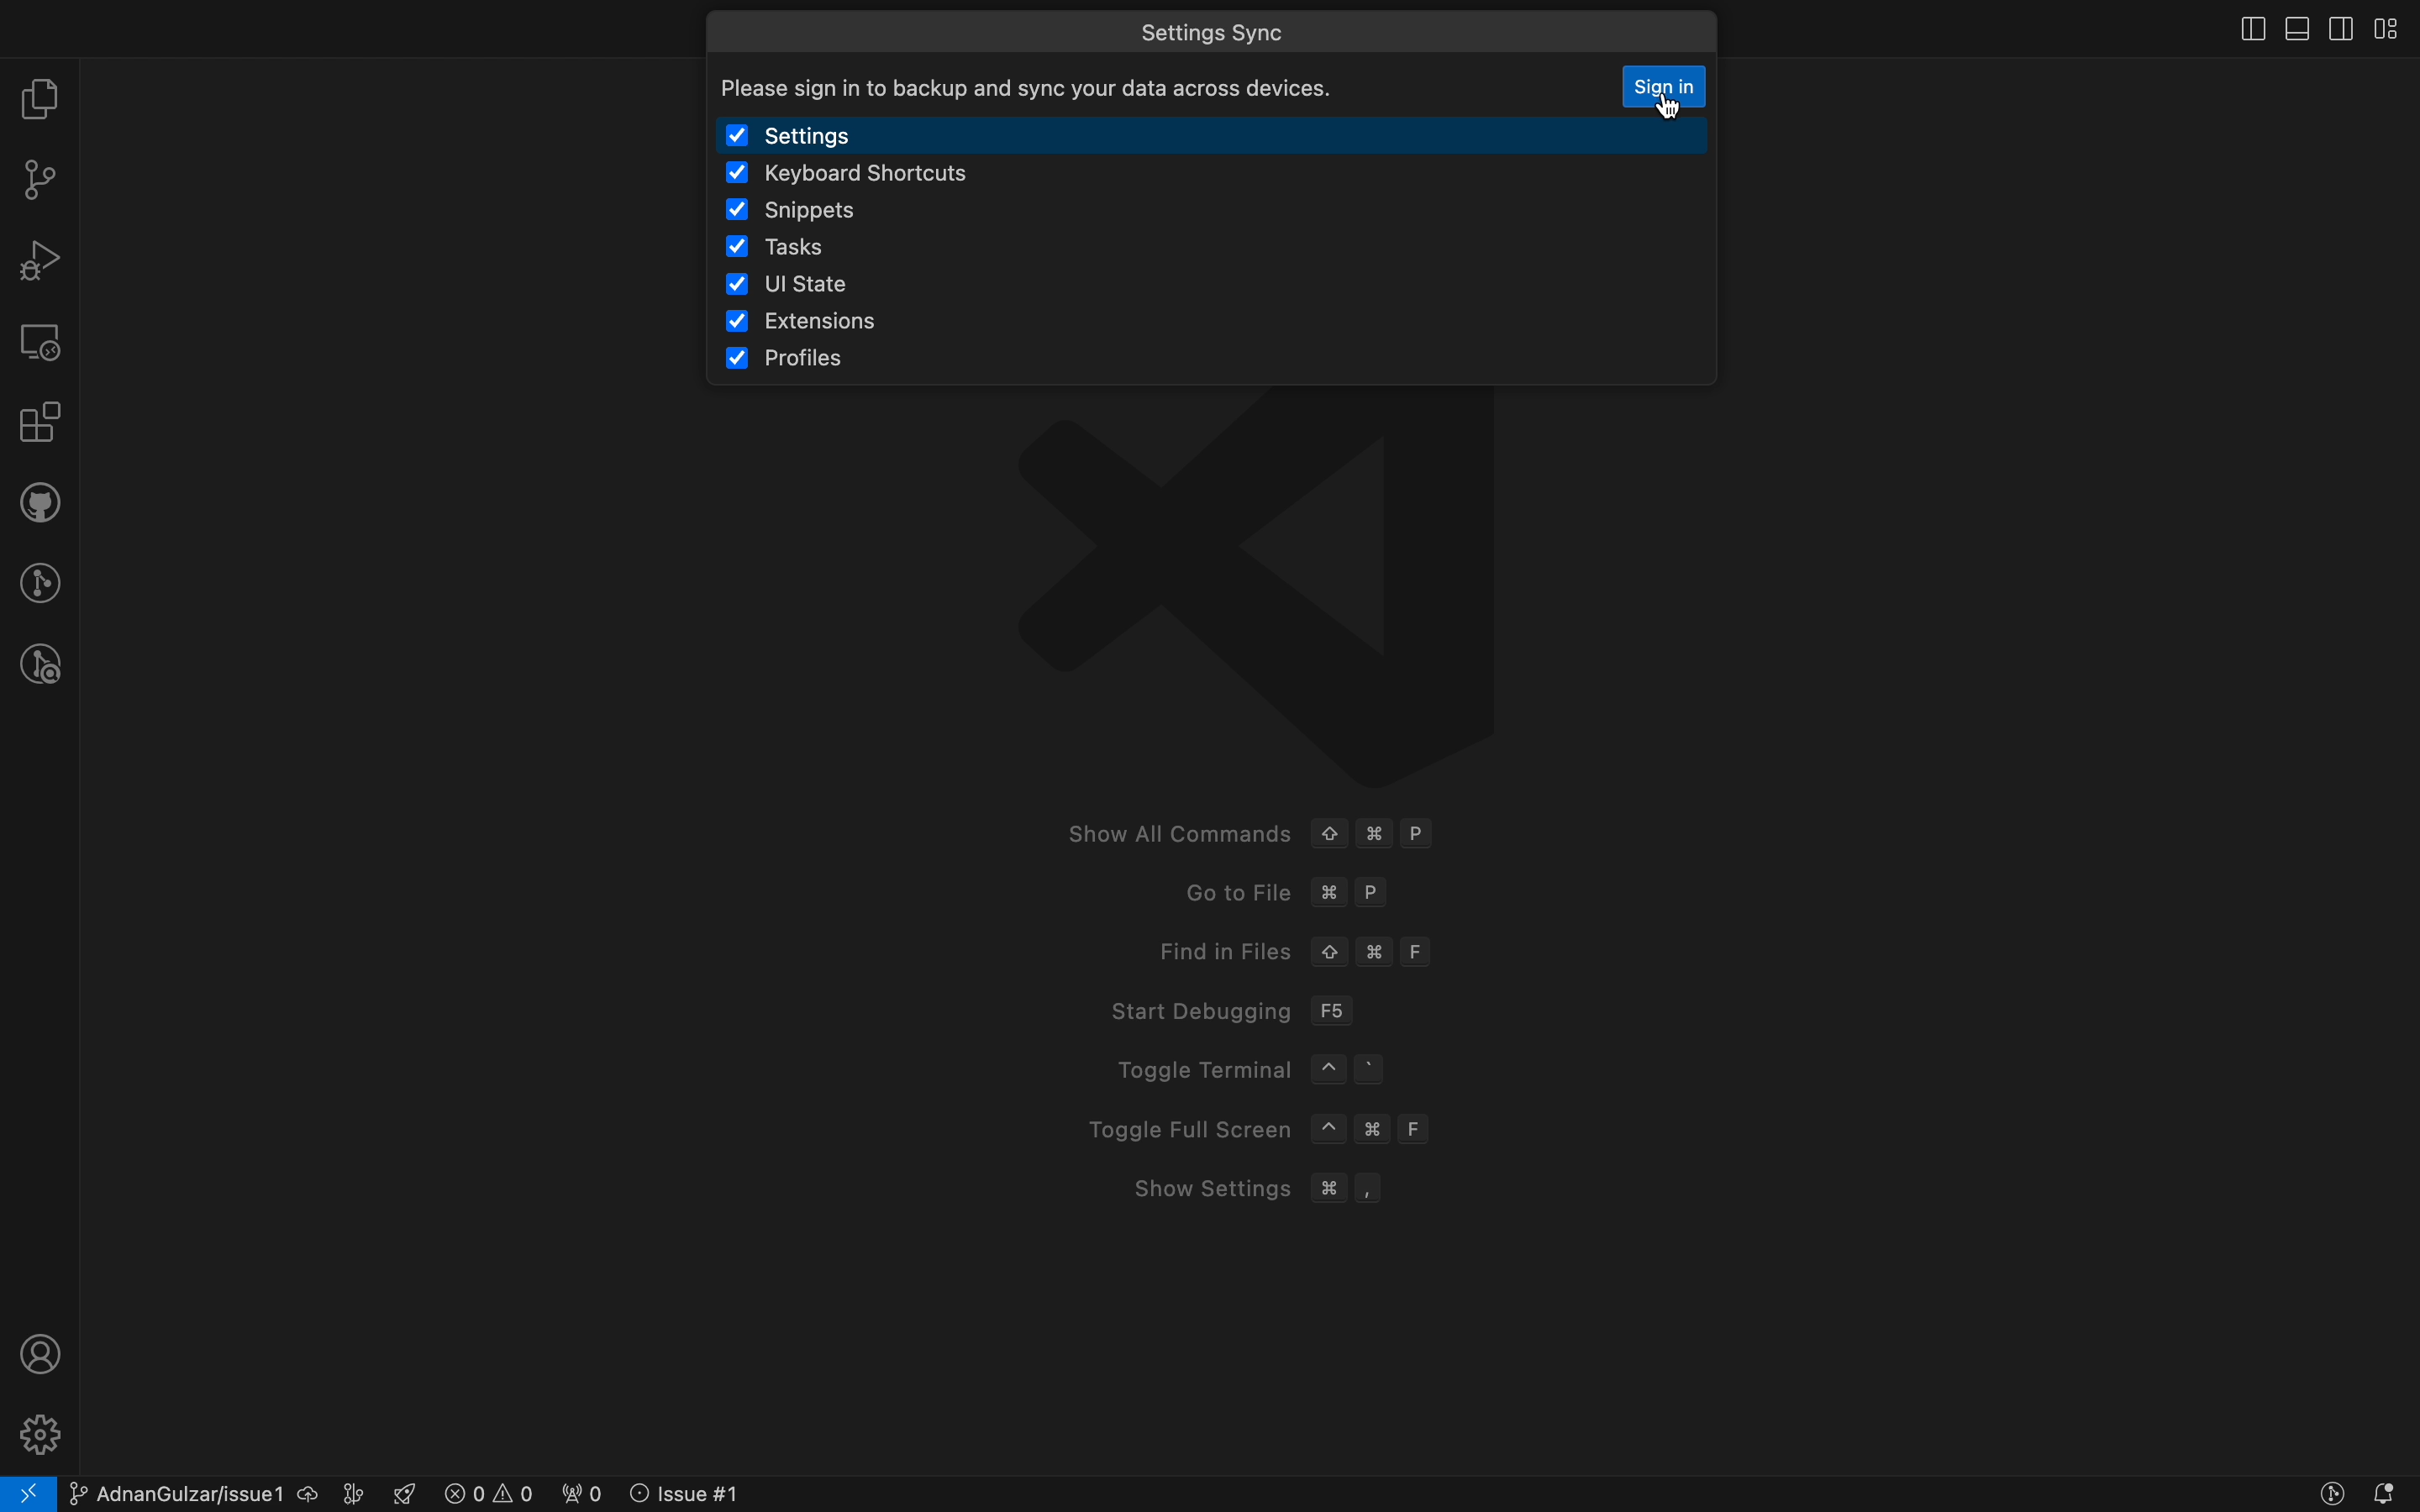 This screenshot has width=2420, height=1512. What do you see at coordinates (931, 176) in the screenshot?
I see `keyboardstructres` at bounding box center [931, 176].